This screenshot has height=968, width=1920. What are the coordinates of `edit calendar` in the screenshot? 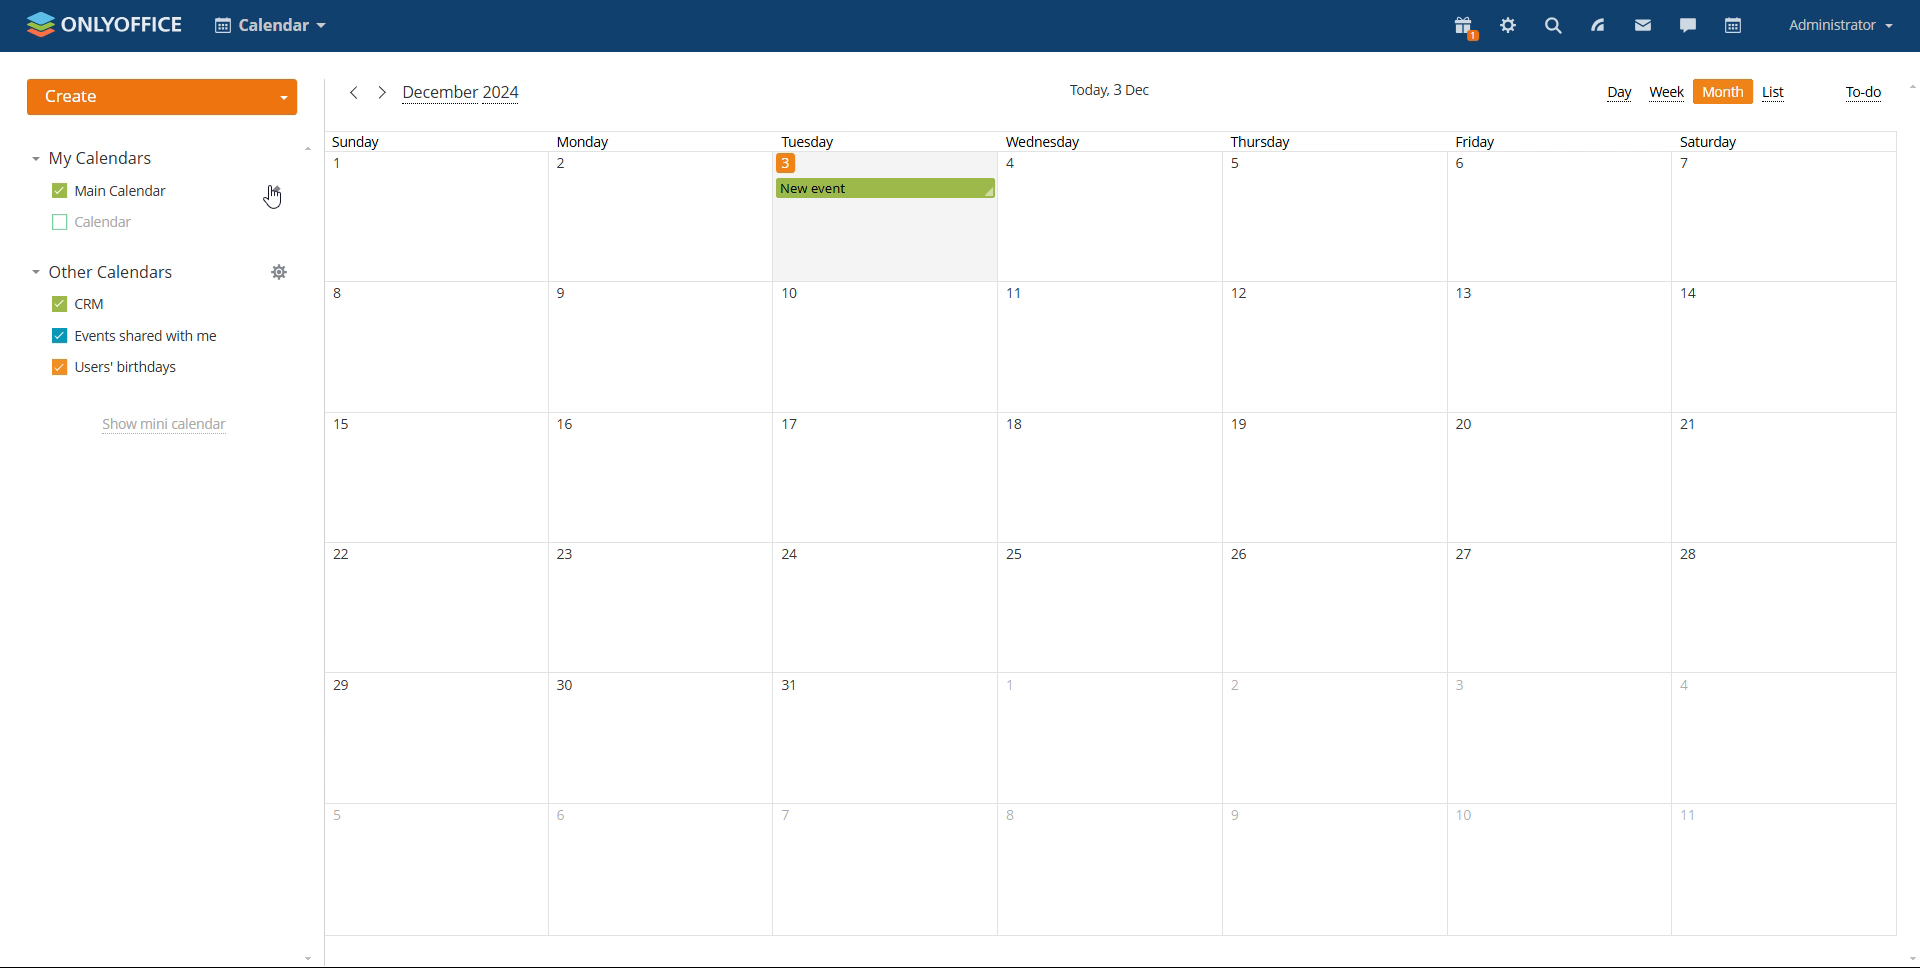 It's located at (274, 192).